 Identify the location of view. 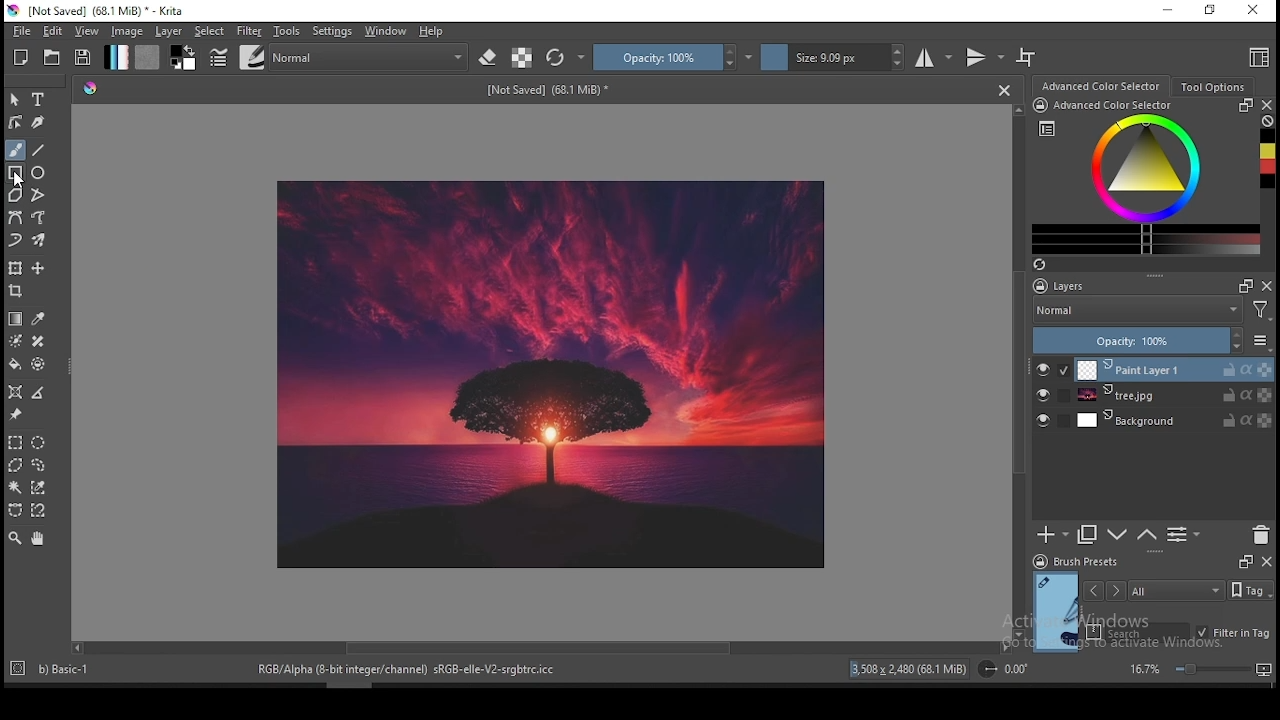
(89, 32).